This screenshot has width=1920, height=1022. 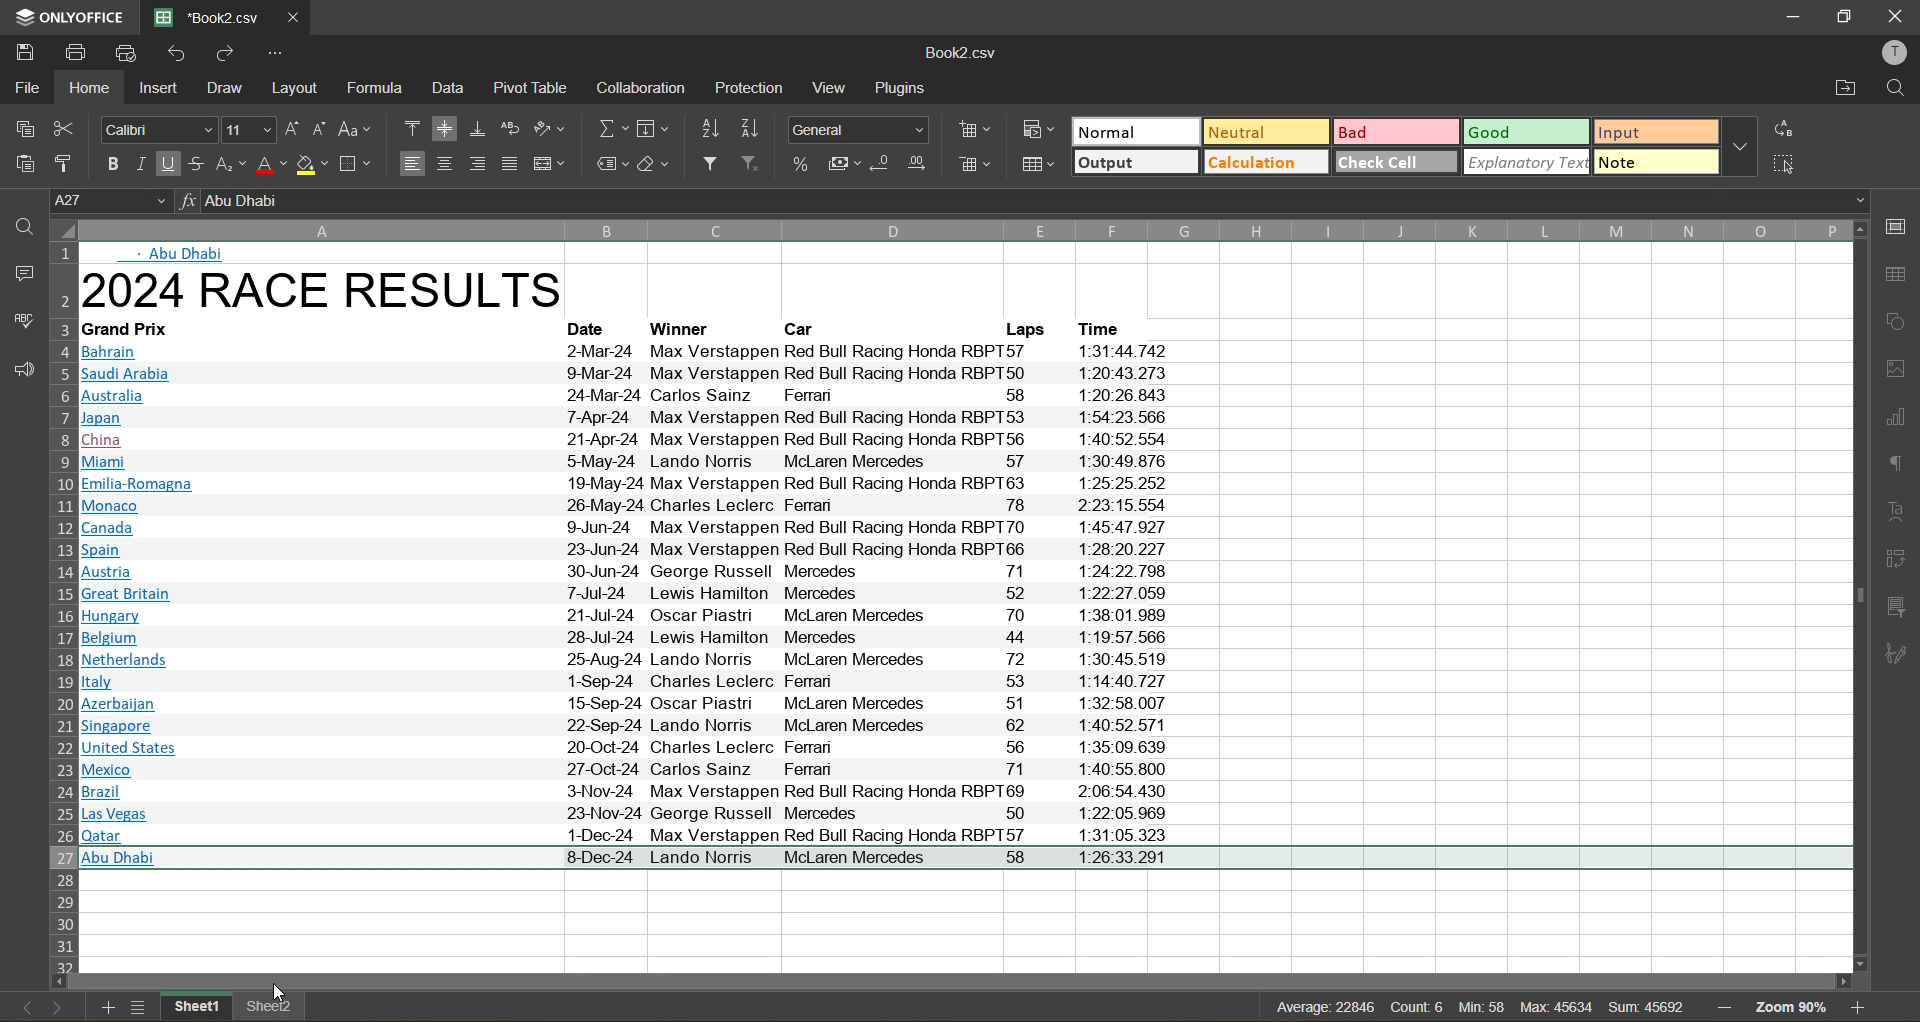 What do you see at coordinates (751, 87) in the screenshot?
I see `protection` at bounding box center [751, 87].